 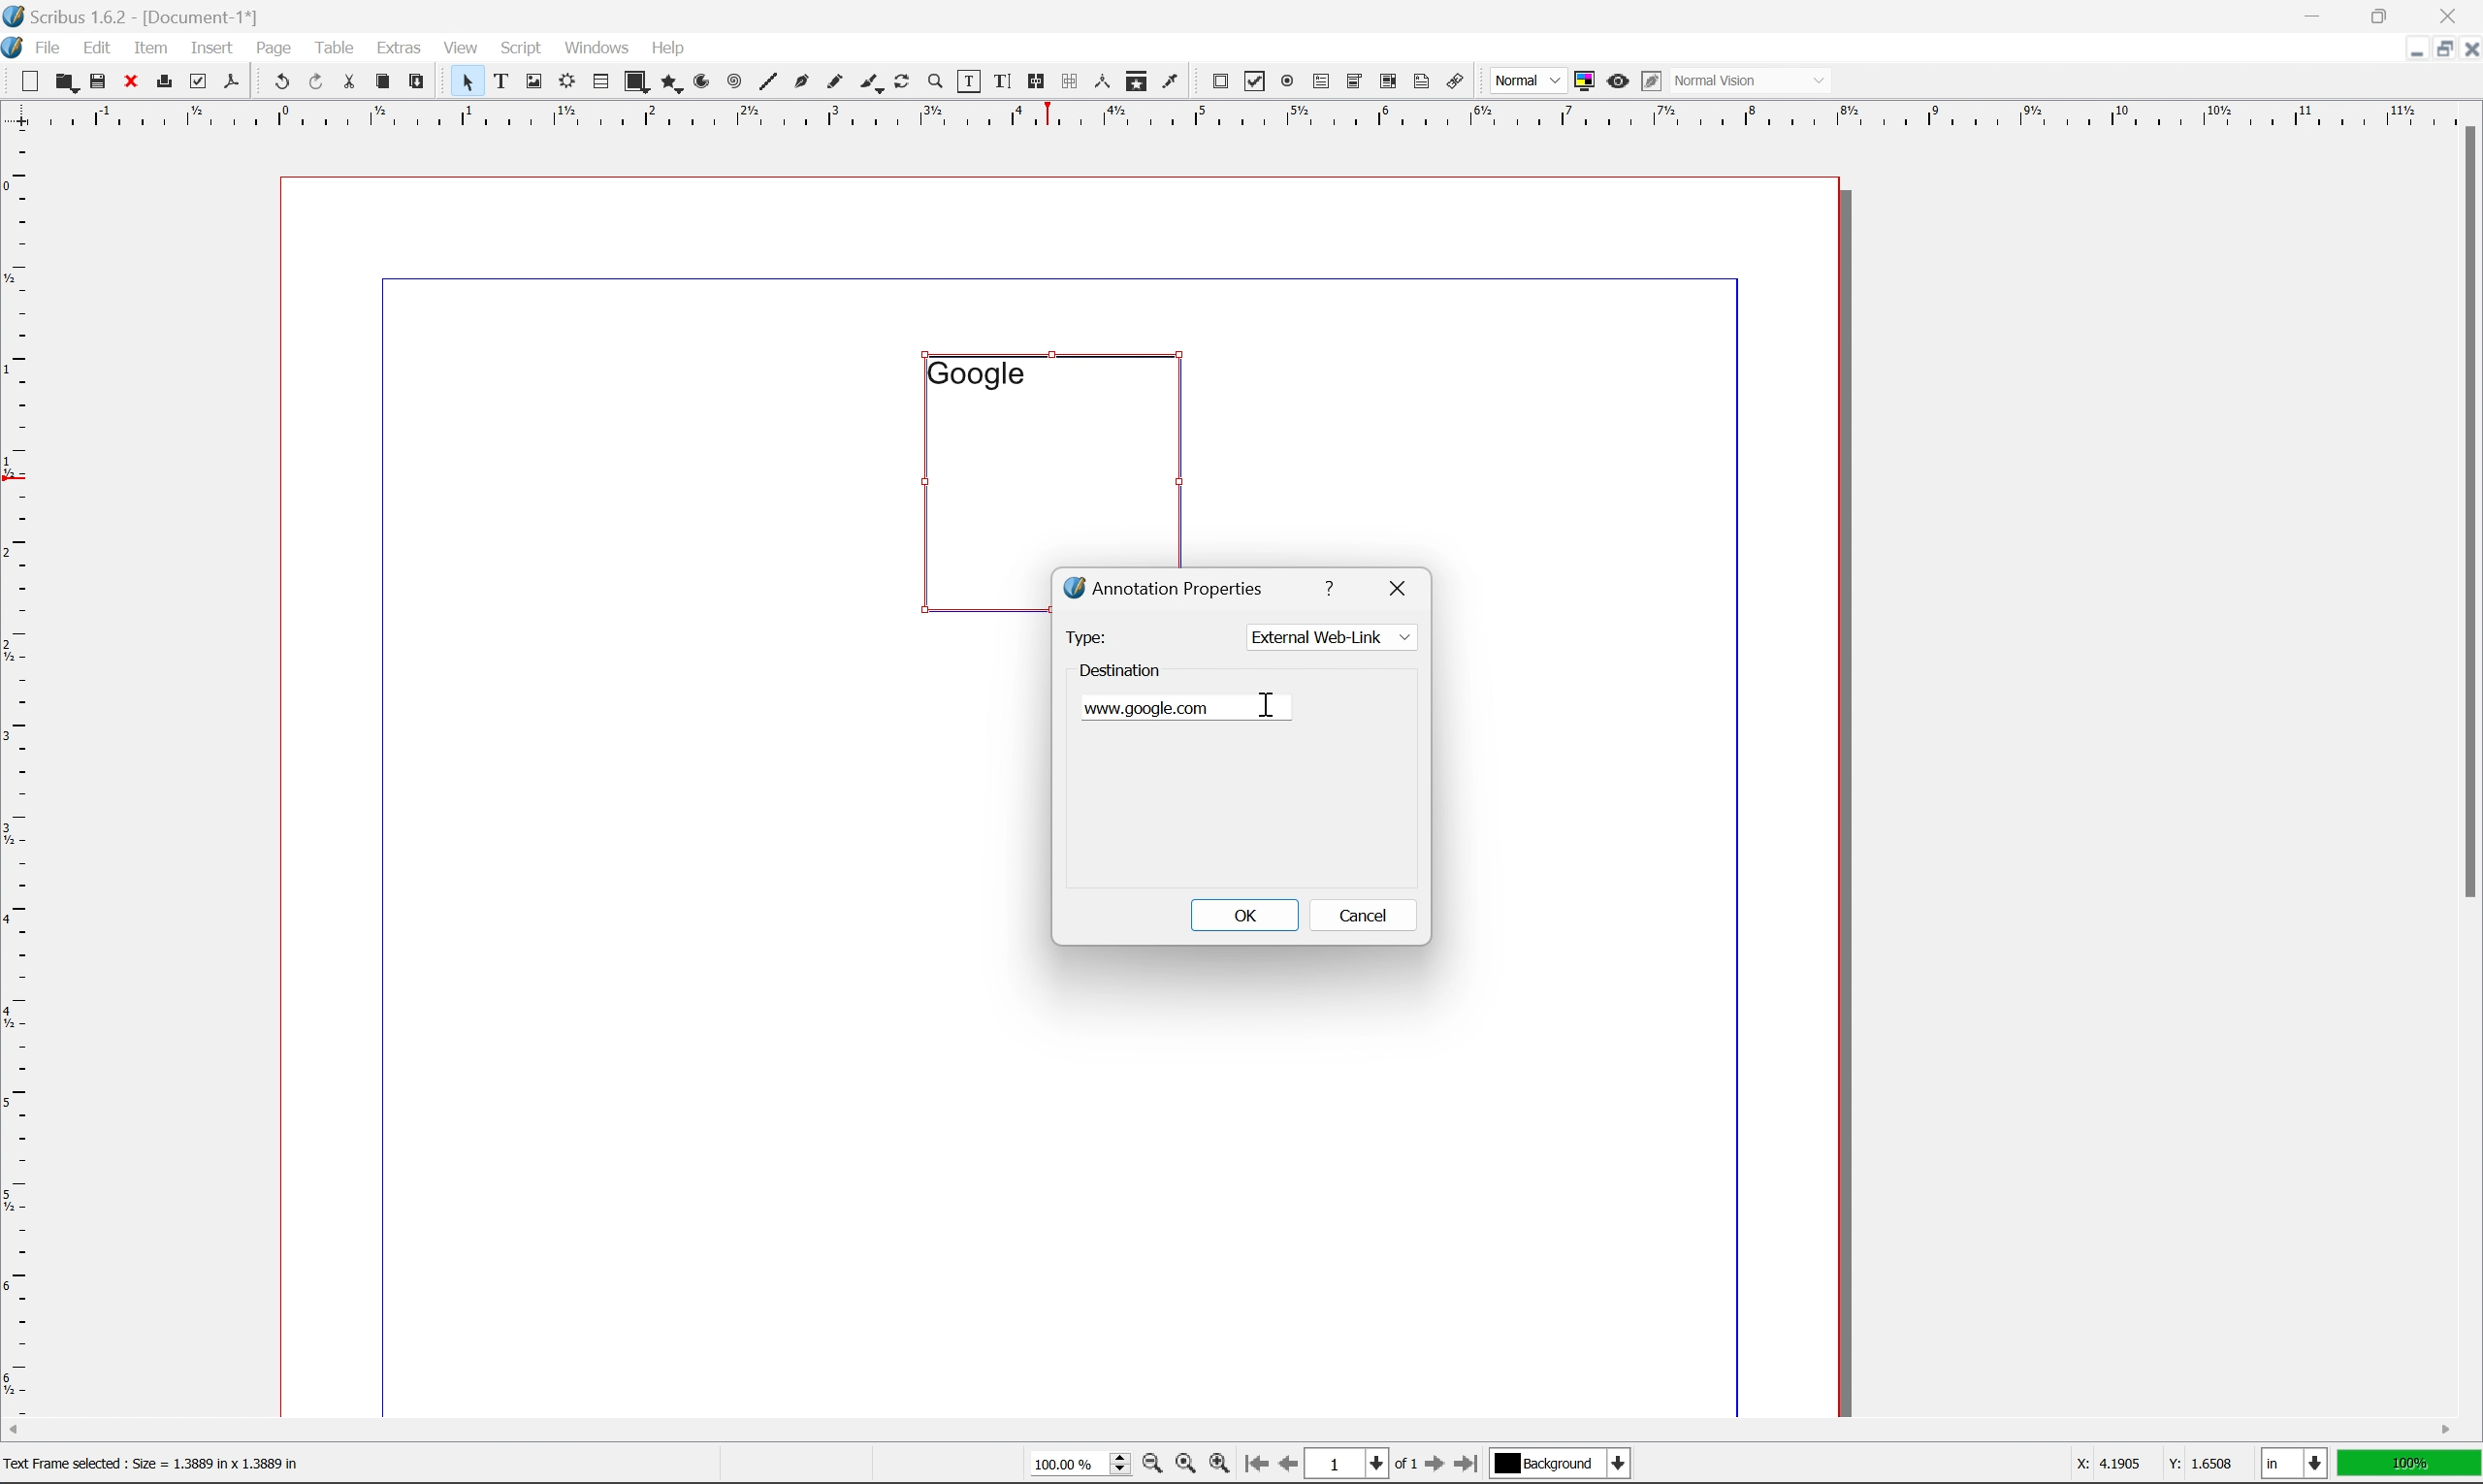 What do you see at coordinates (1360, 1466) in the screenshot?
I see `select current page` at bounding box center [1360, 1466].